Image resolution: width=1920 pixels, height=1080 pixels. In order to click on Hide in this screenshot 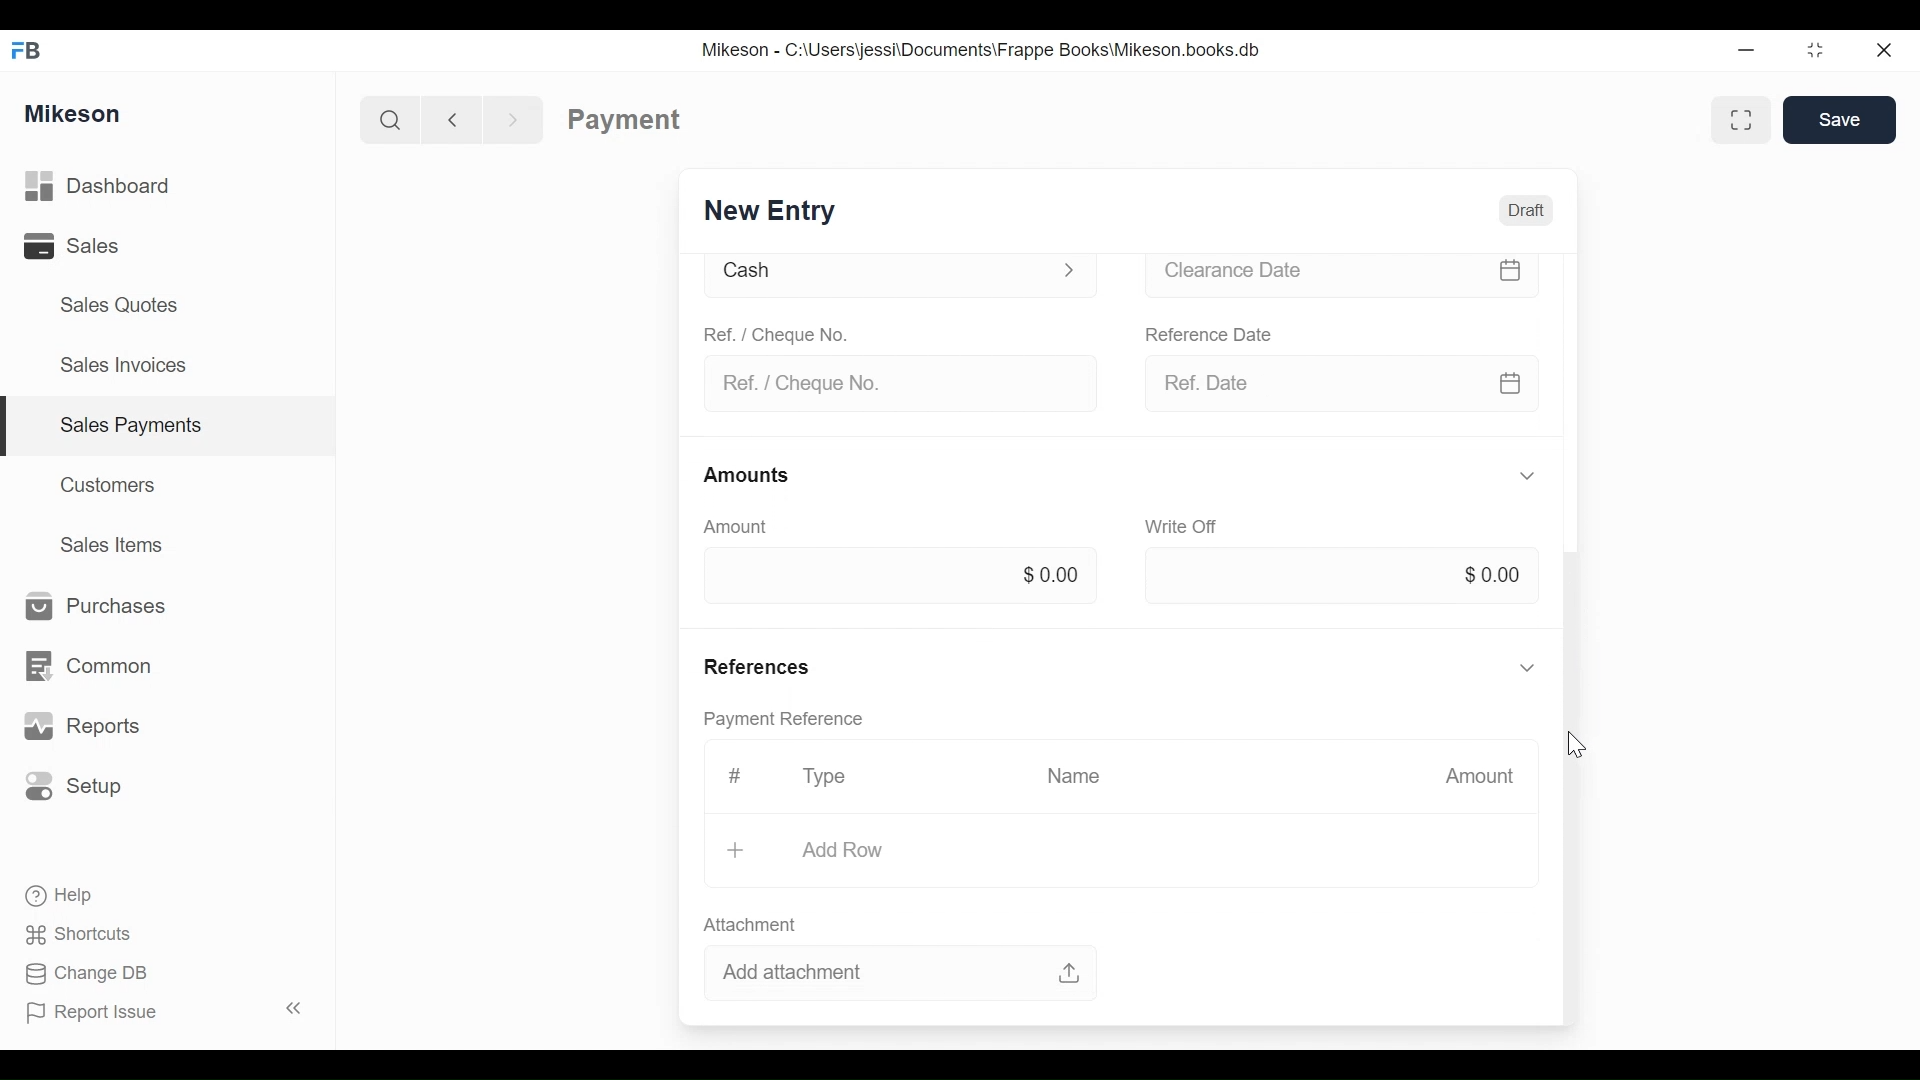, I will do `click(1528, 665)`.